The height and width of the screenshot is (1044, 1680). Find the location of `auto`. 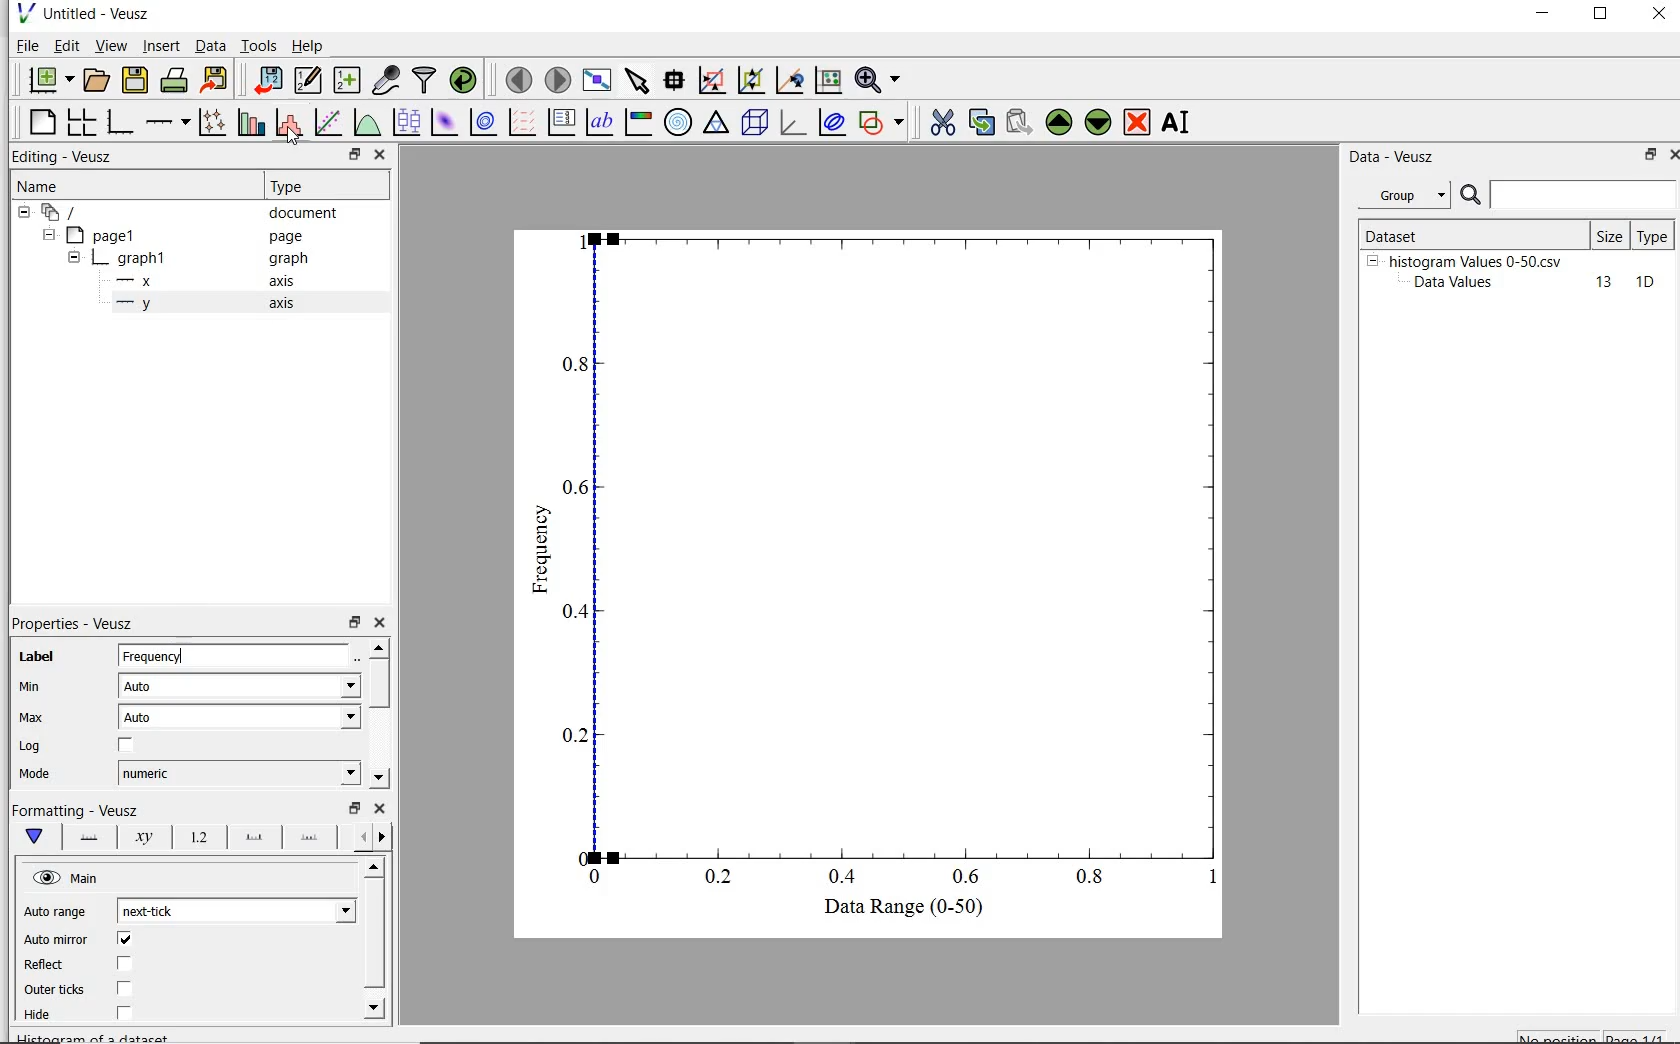

auto is located at coordinates (242, 717).